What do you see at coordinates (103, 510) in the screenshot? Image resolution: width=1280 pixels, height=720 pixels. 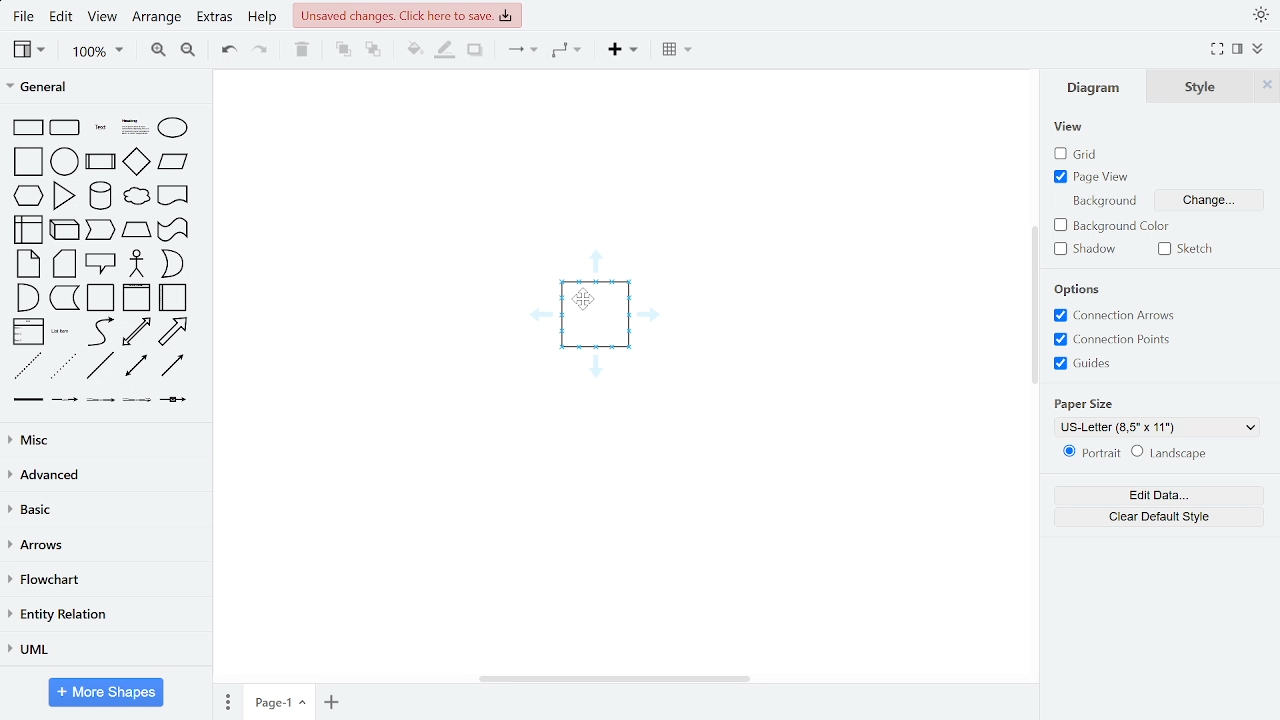 I see `basic` at bounding box center [103, 510].